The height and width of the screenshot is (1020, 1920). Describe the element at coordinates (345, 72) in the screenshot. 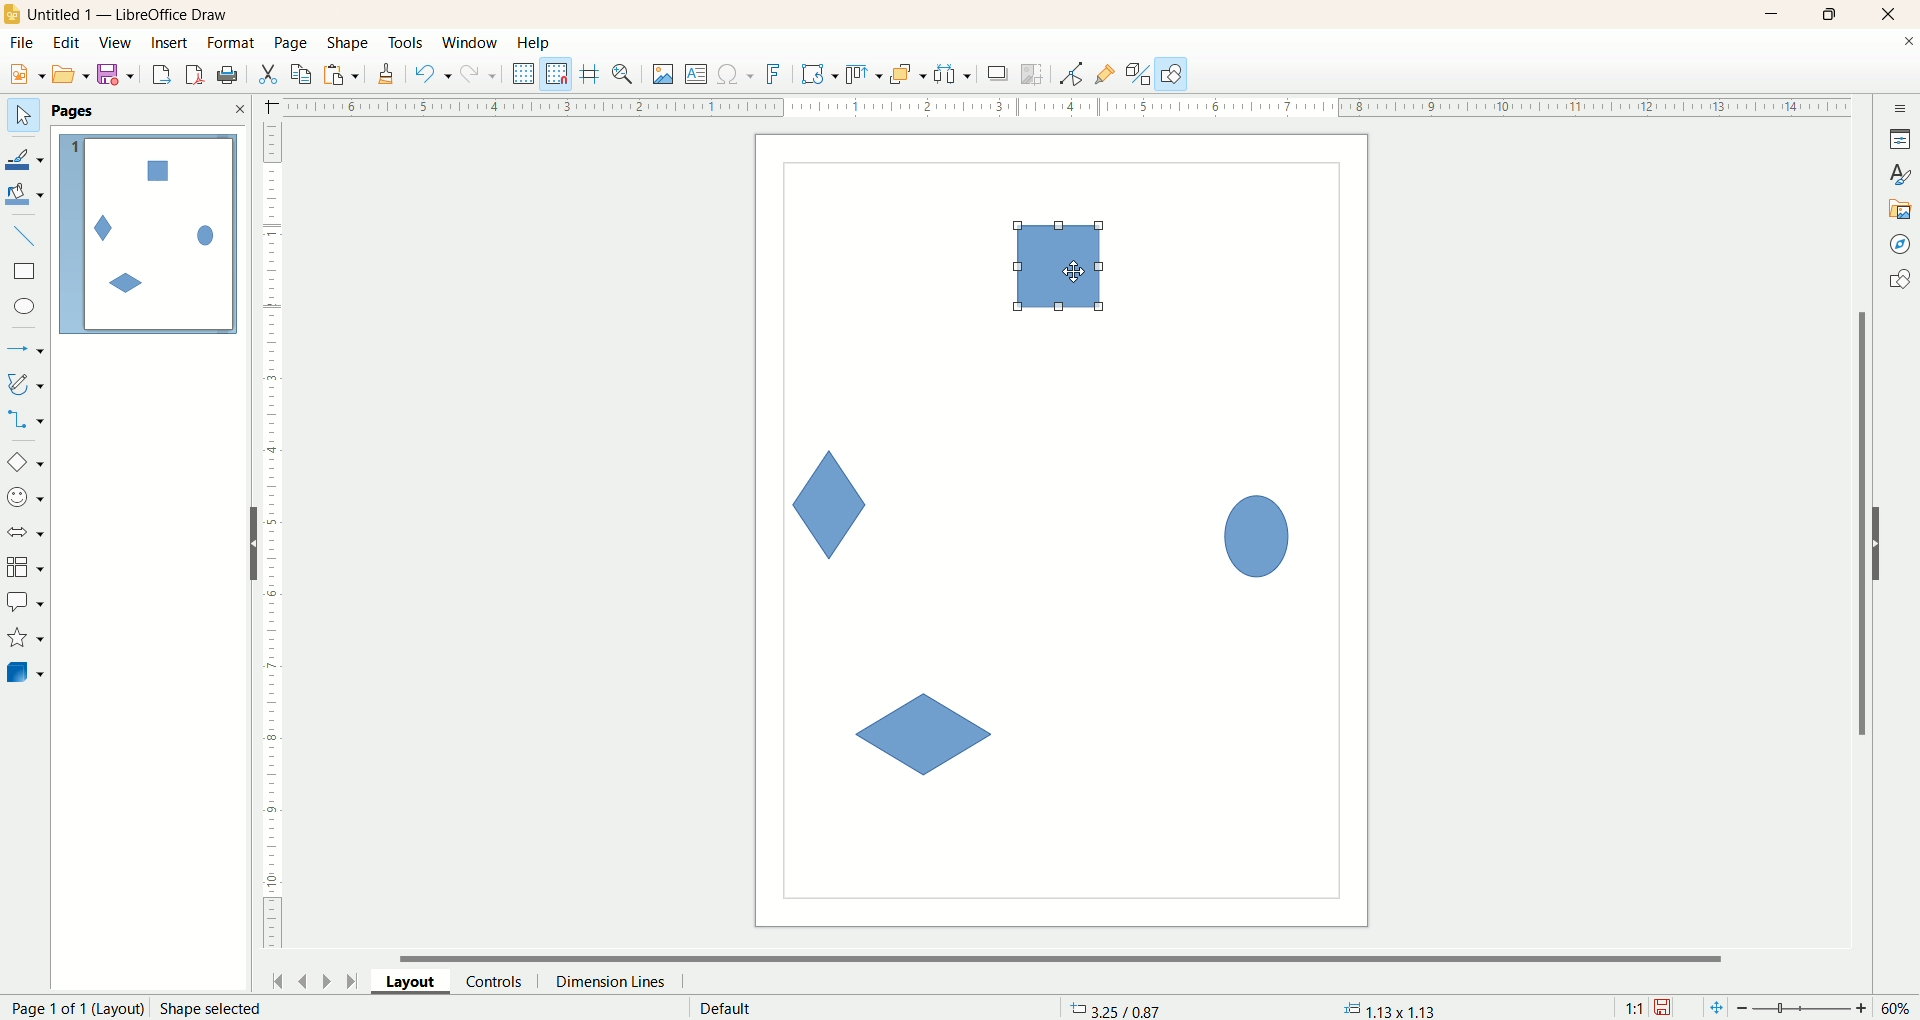

I see `paste` at that location.